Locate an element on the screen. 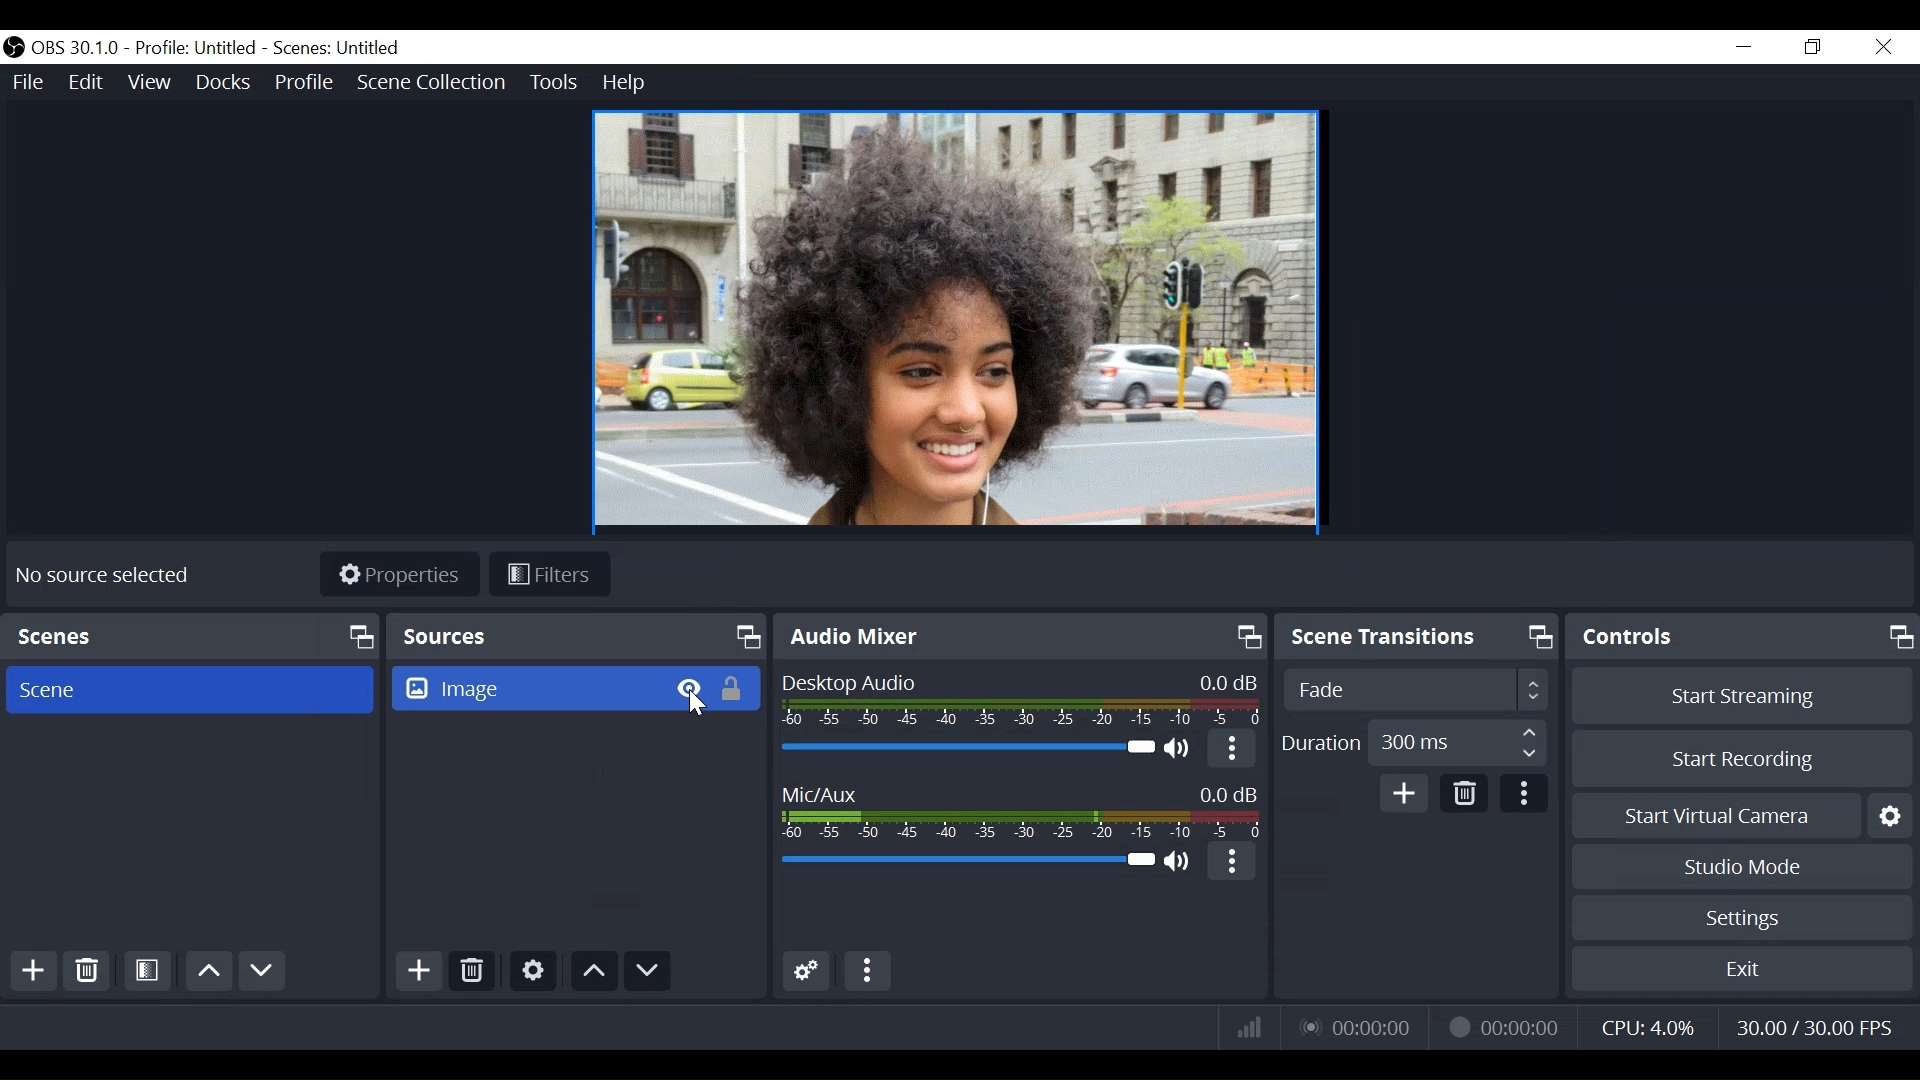 The height and width of the screenshot is (1080, 1920). Open Scene Filters is located at coordinates (149, 973).